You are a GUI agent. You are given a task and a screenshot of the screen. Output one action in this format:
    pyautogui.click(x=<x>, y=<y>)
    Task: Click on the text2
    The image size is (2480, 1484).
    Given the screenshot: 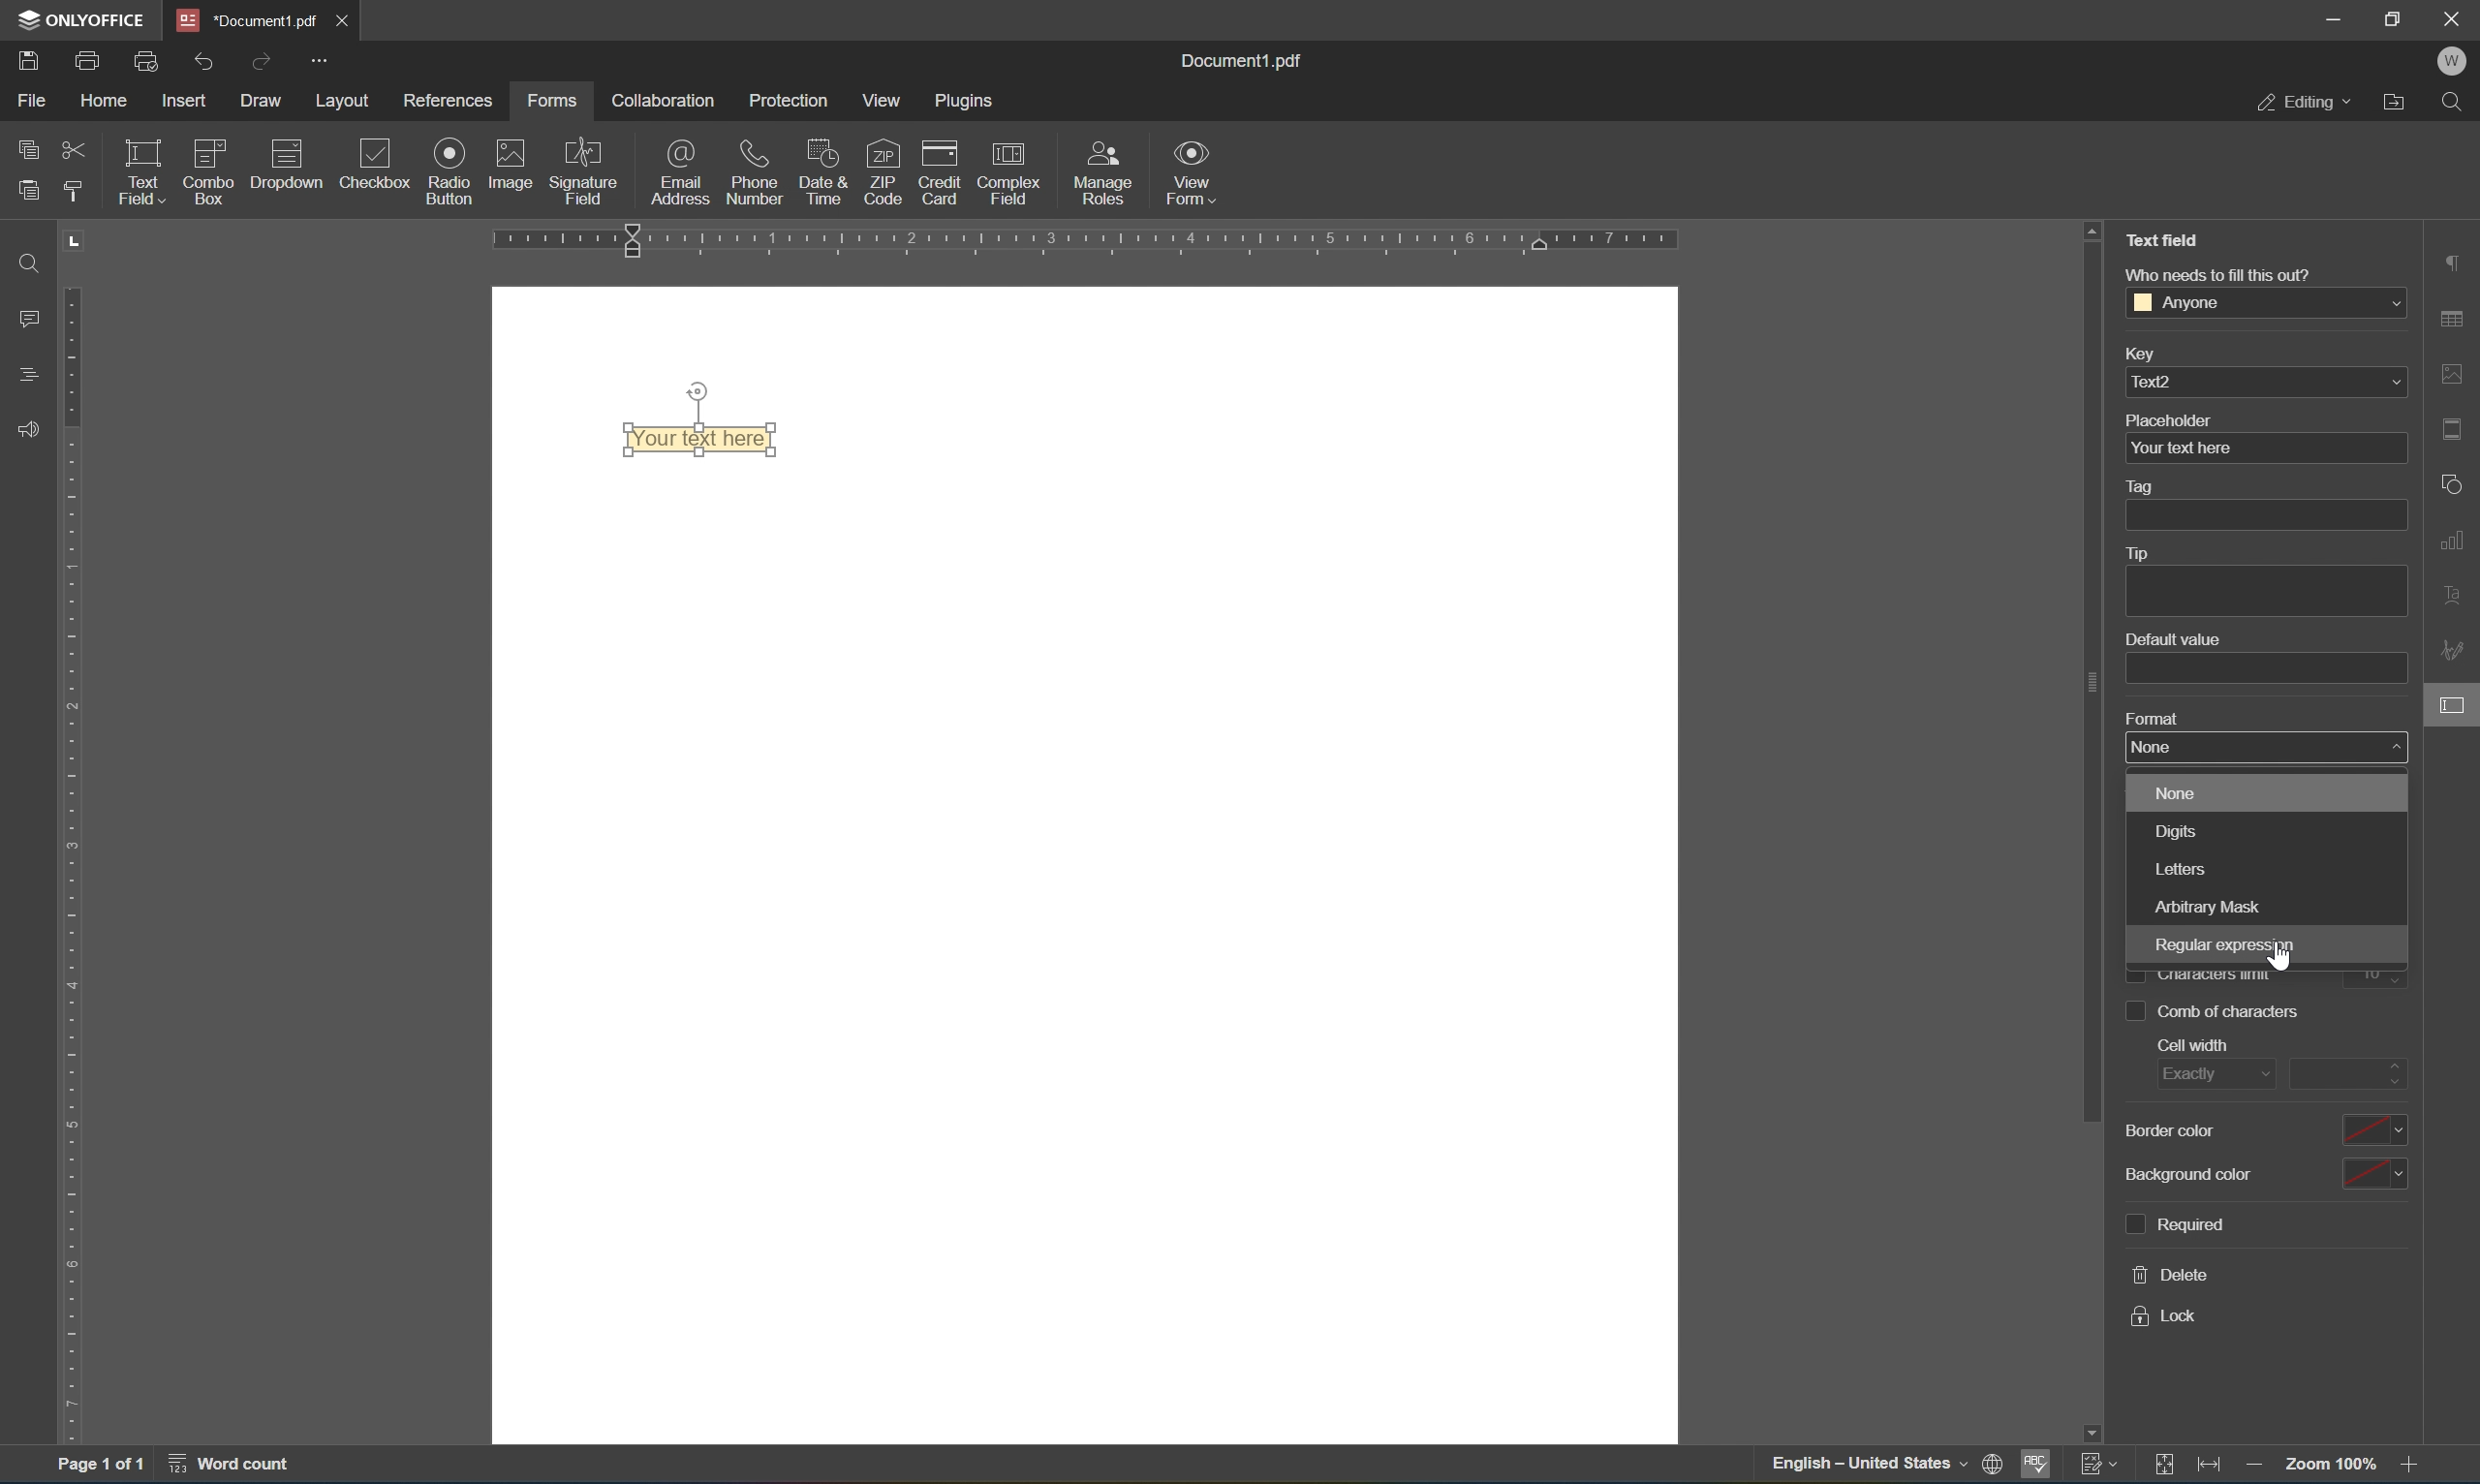 What is the action you would take?
    pyautogui.click(x=2262, y=382)
    